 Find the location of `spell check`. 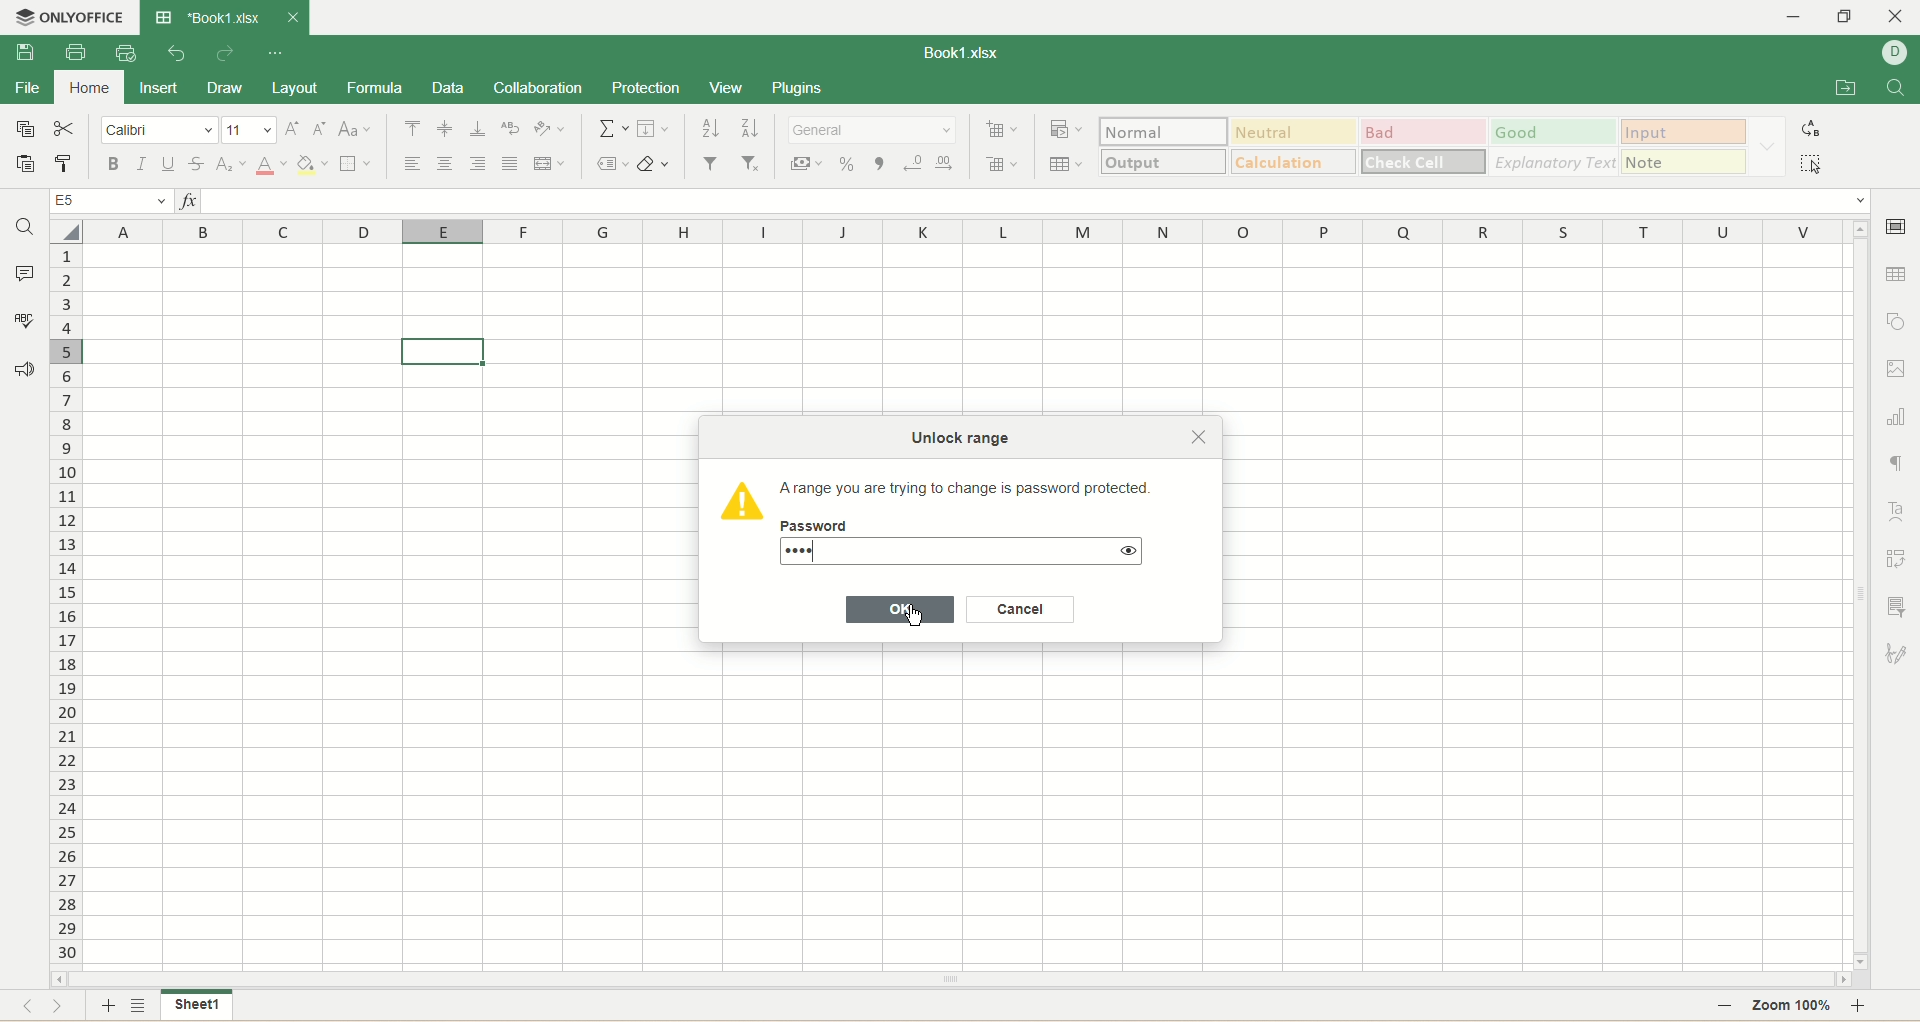

spell check is located at coordinates (25, 323).